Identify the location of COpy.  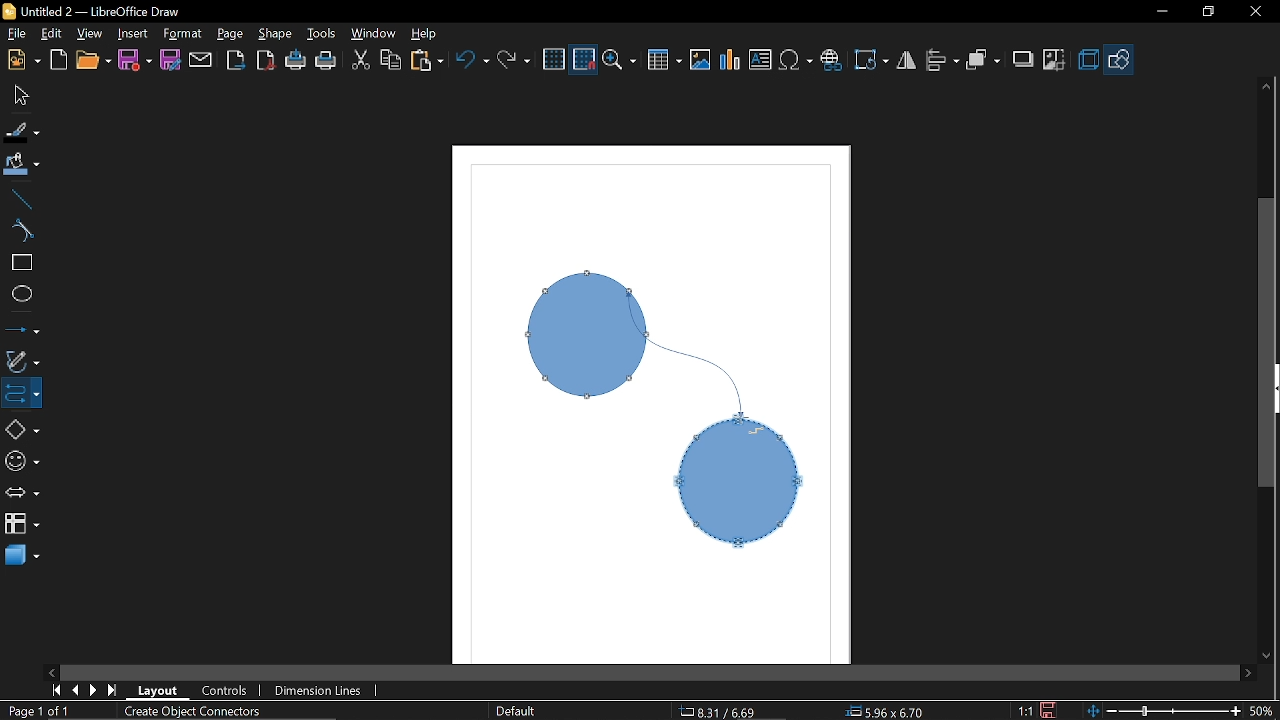
(390, 61).